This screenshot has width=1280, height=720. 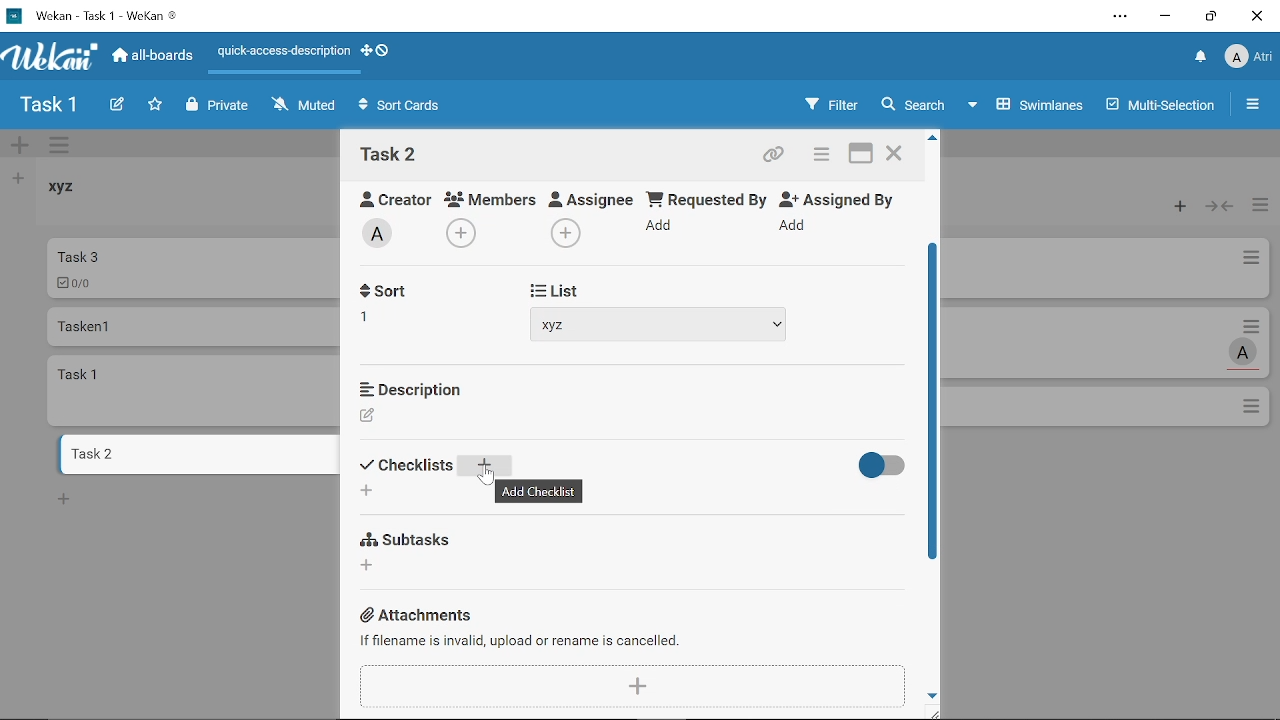 What do you see at coordinates (51, 56) in the screenshot?
I see `App logo` at bounding box center [51, 56].